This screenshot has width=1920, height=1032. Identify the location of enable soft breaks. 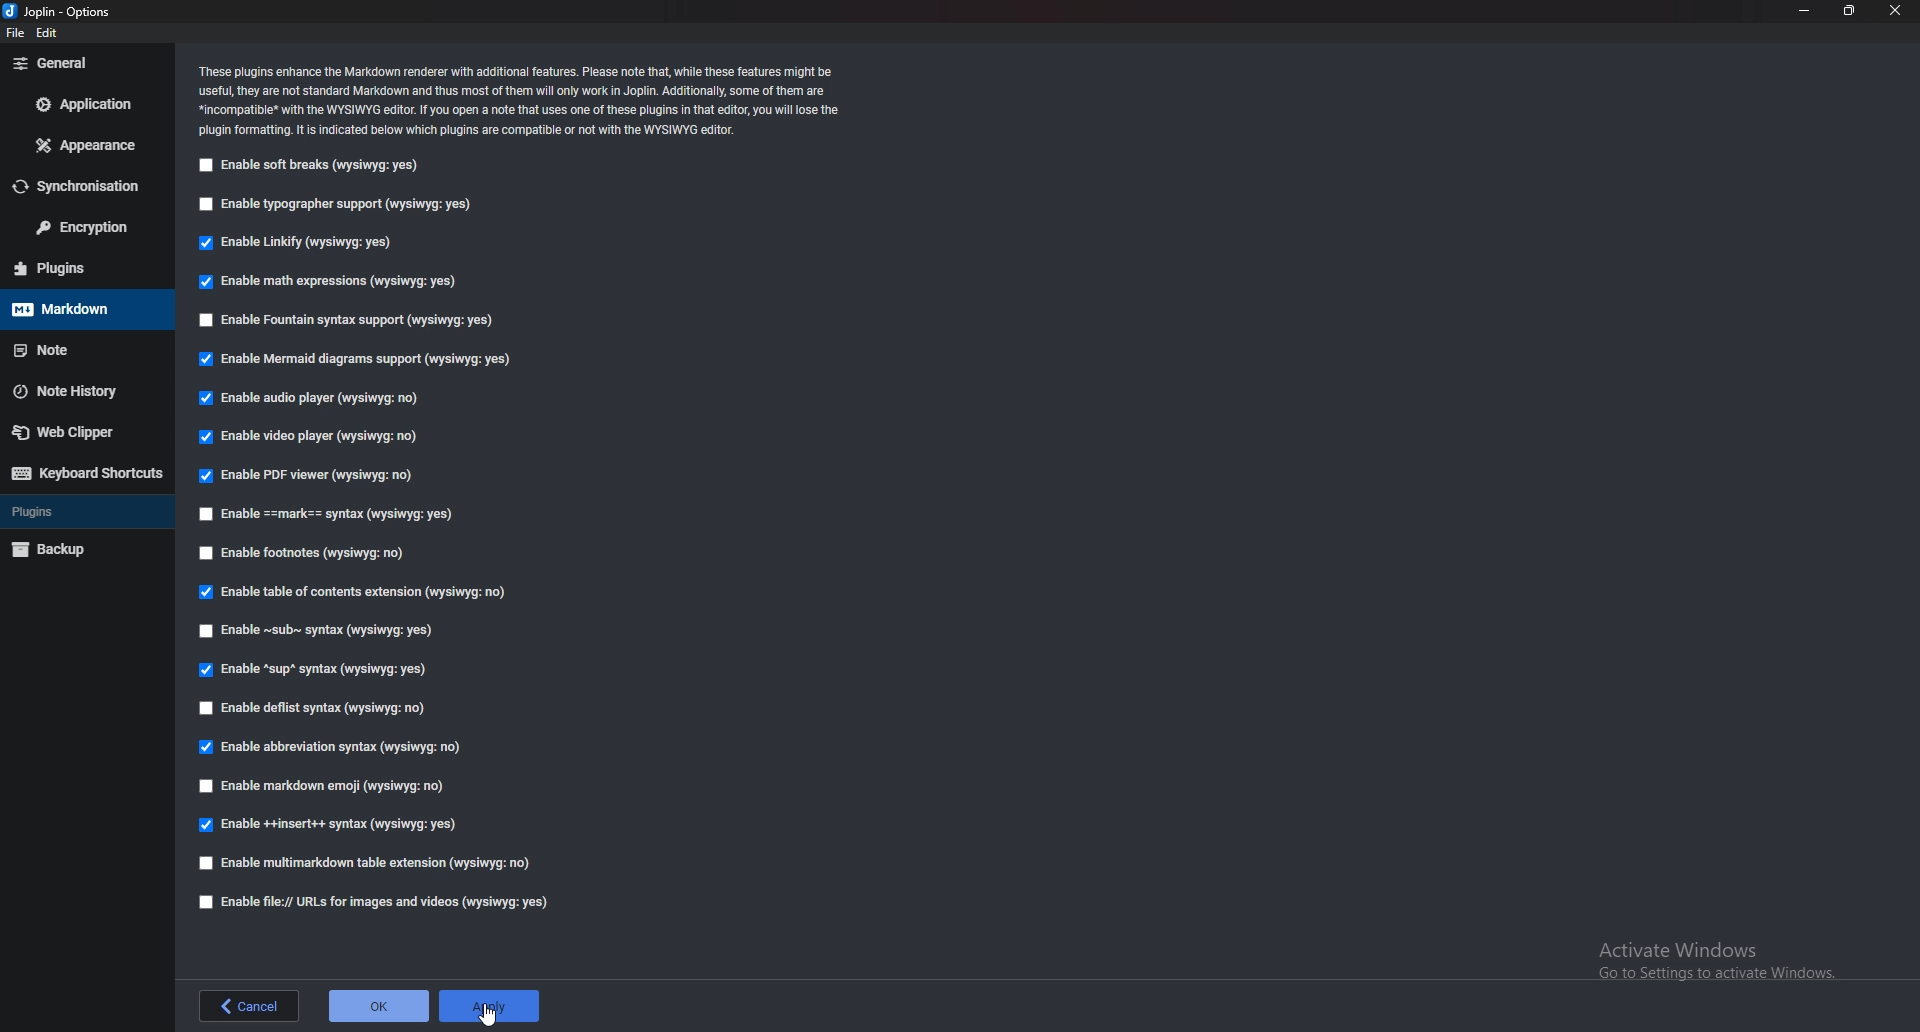
(310, 166).